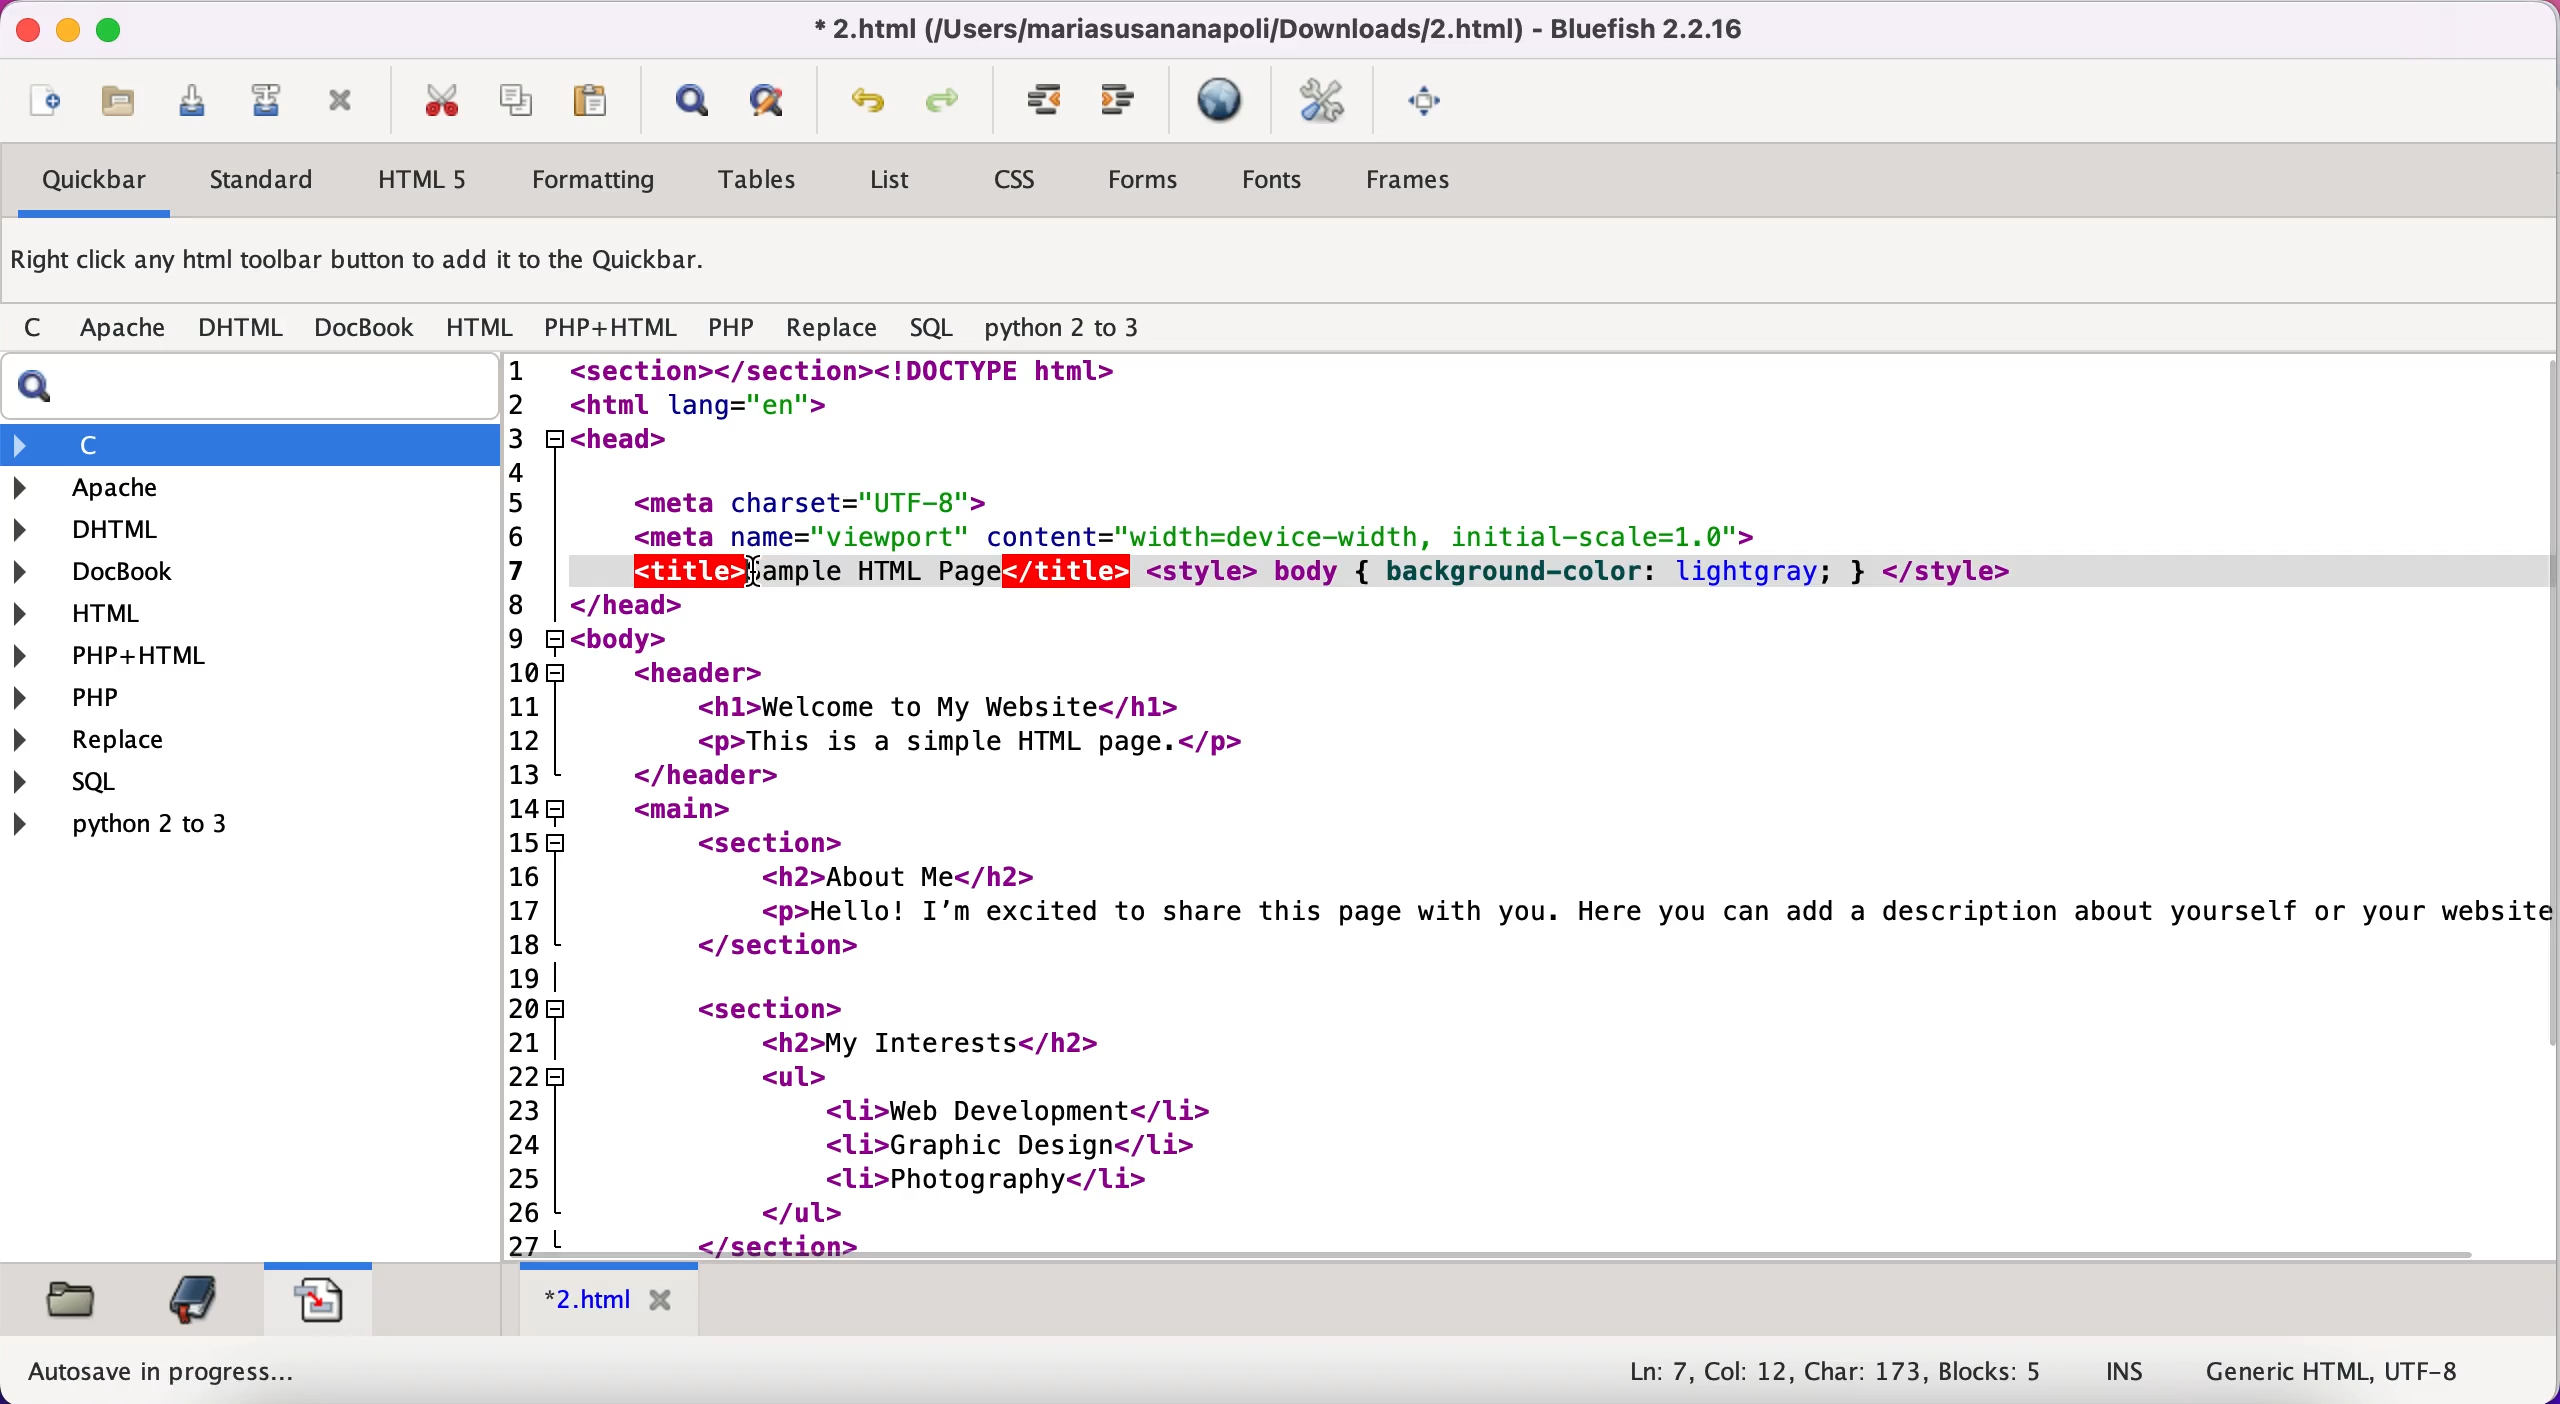 This screenshot has width=2560, height=1404. What do you see at coordinates (1414, 180) in the screenshot?
I see `frames` at bounding box center [1414, 180].